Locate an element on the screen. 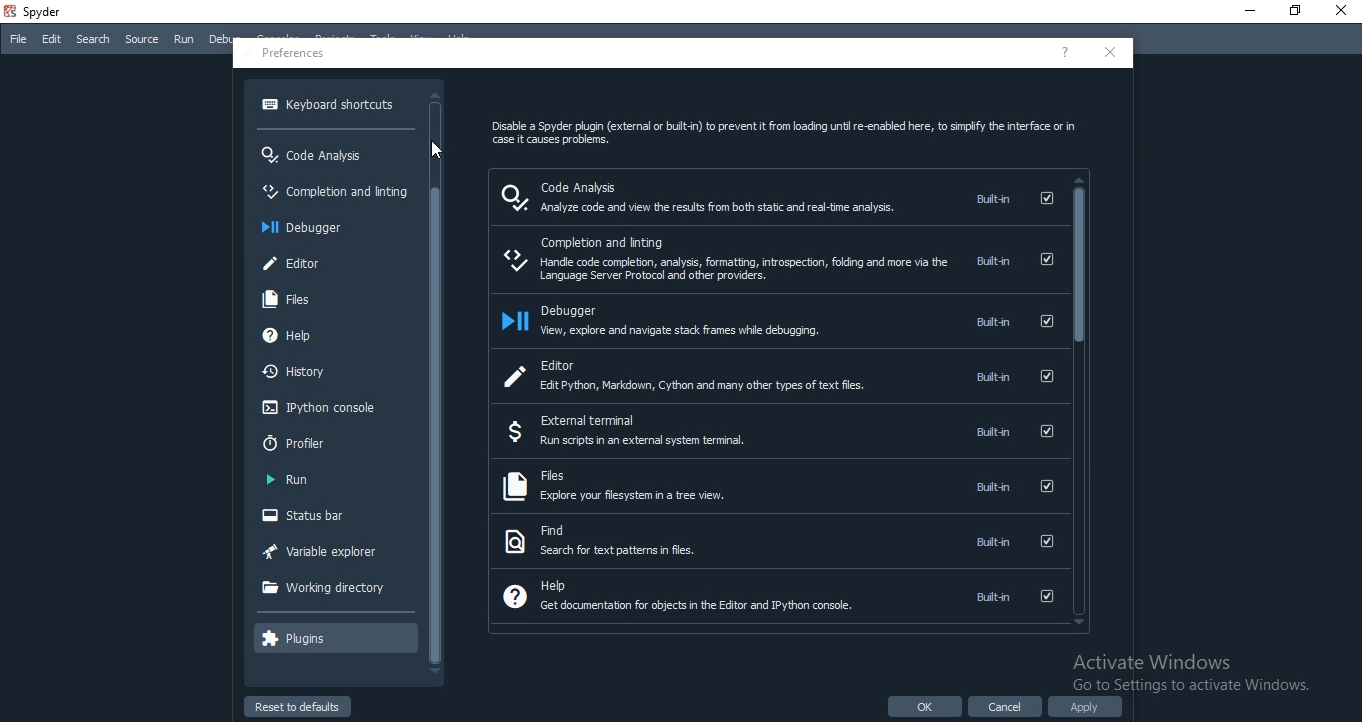 The width and height of the screenshot is (1362, 722). reset to default is located at coordinates (299, 707).